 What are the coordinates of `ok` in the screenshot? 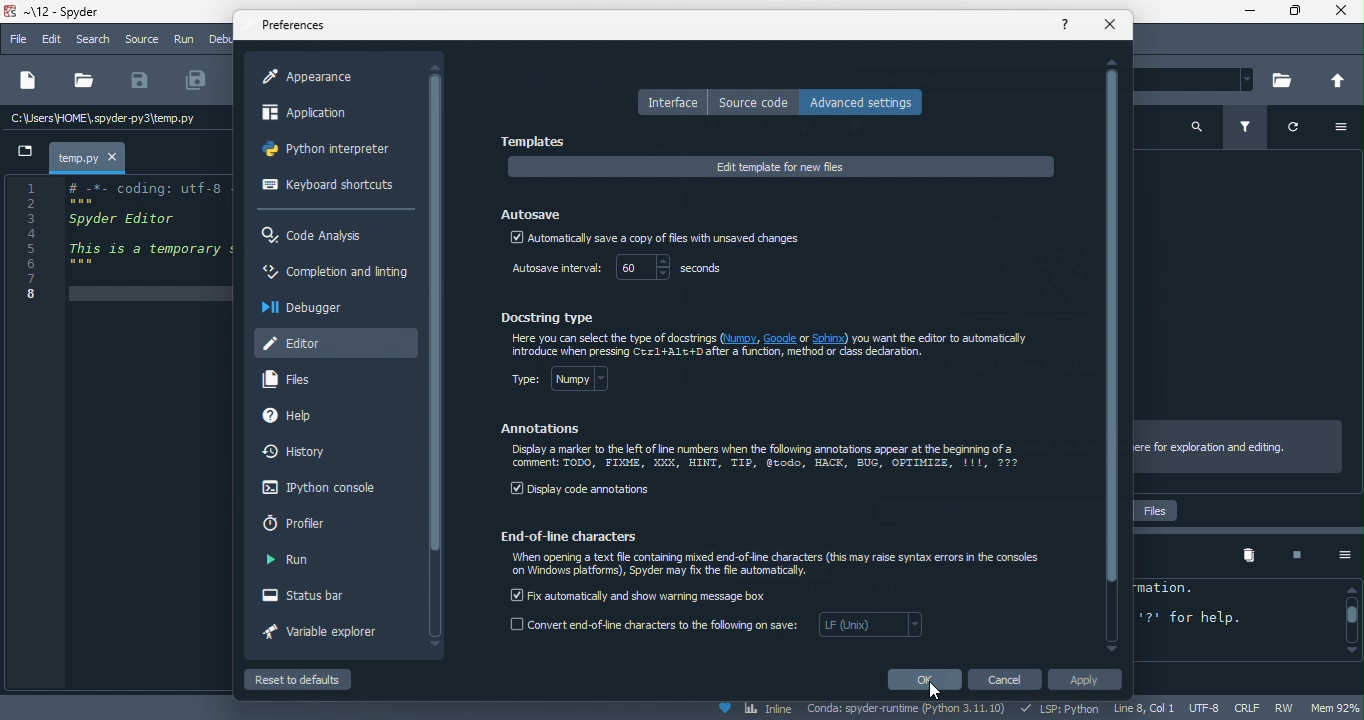 It's located at (923, 679).